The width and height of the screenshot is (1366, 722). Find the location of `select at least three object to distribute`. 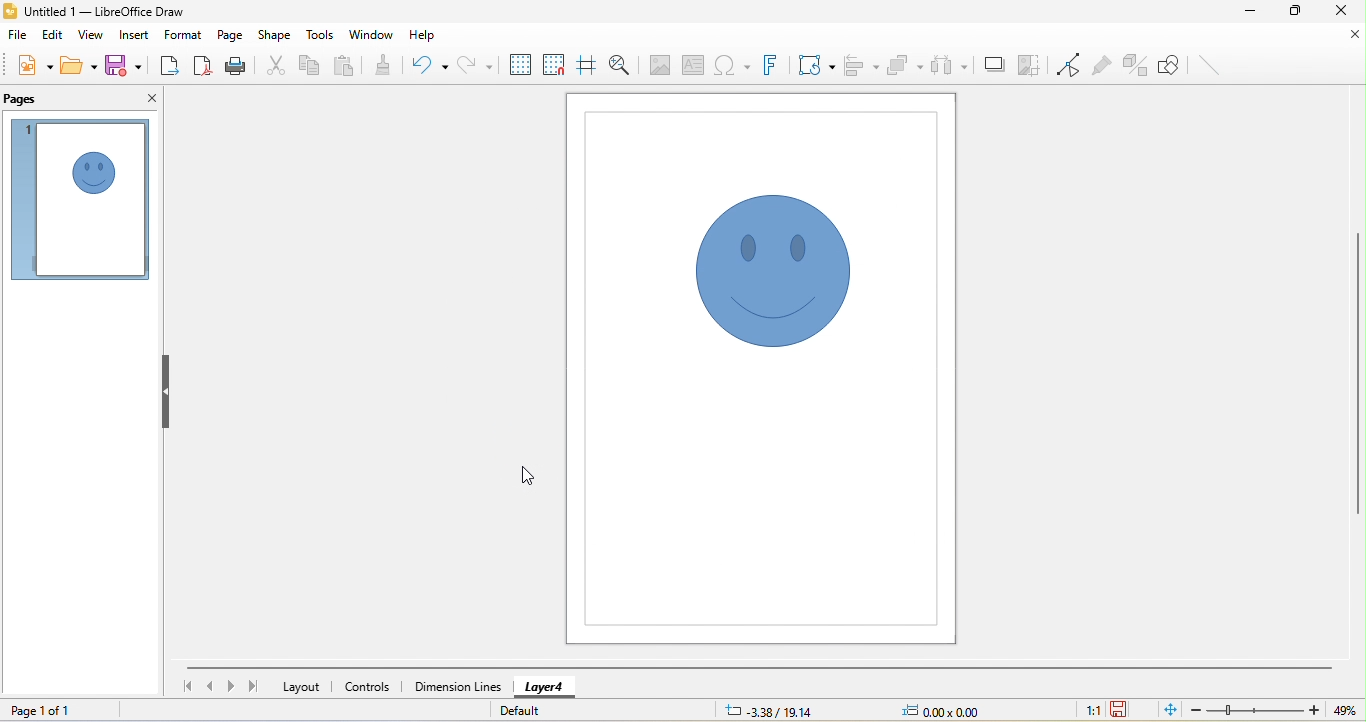

select at least three object to distribute is located at coordinates (949, 67).